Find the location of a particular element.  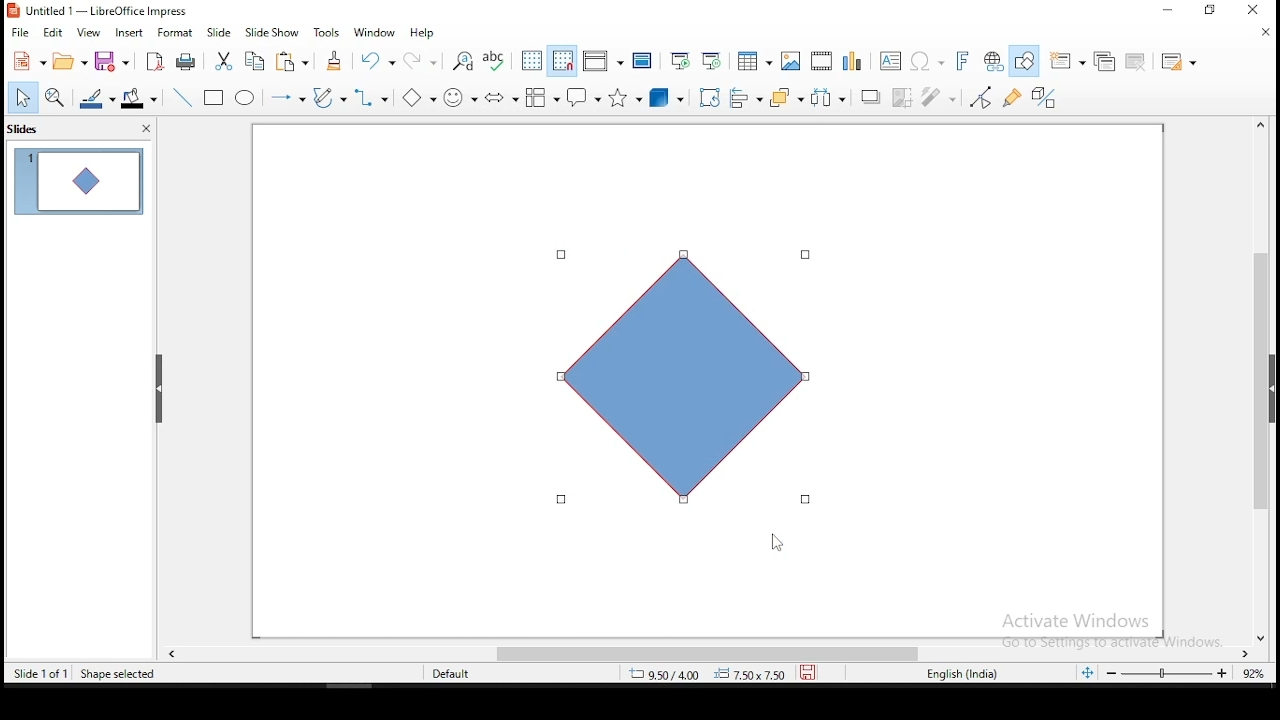

arrange is located at coordinates (783, 96).